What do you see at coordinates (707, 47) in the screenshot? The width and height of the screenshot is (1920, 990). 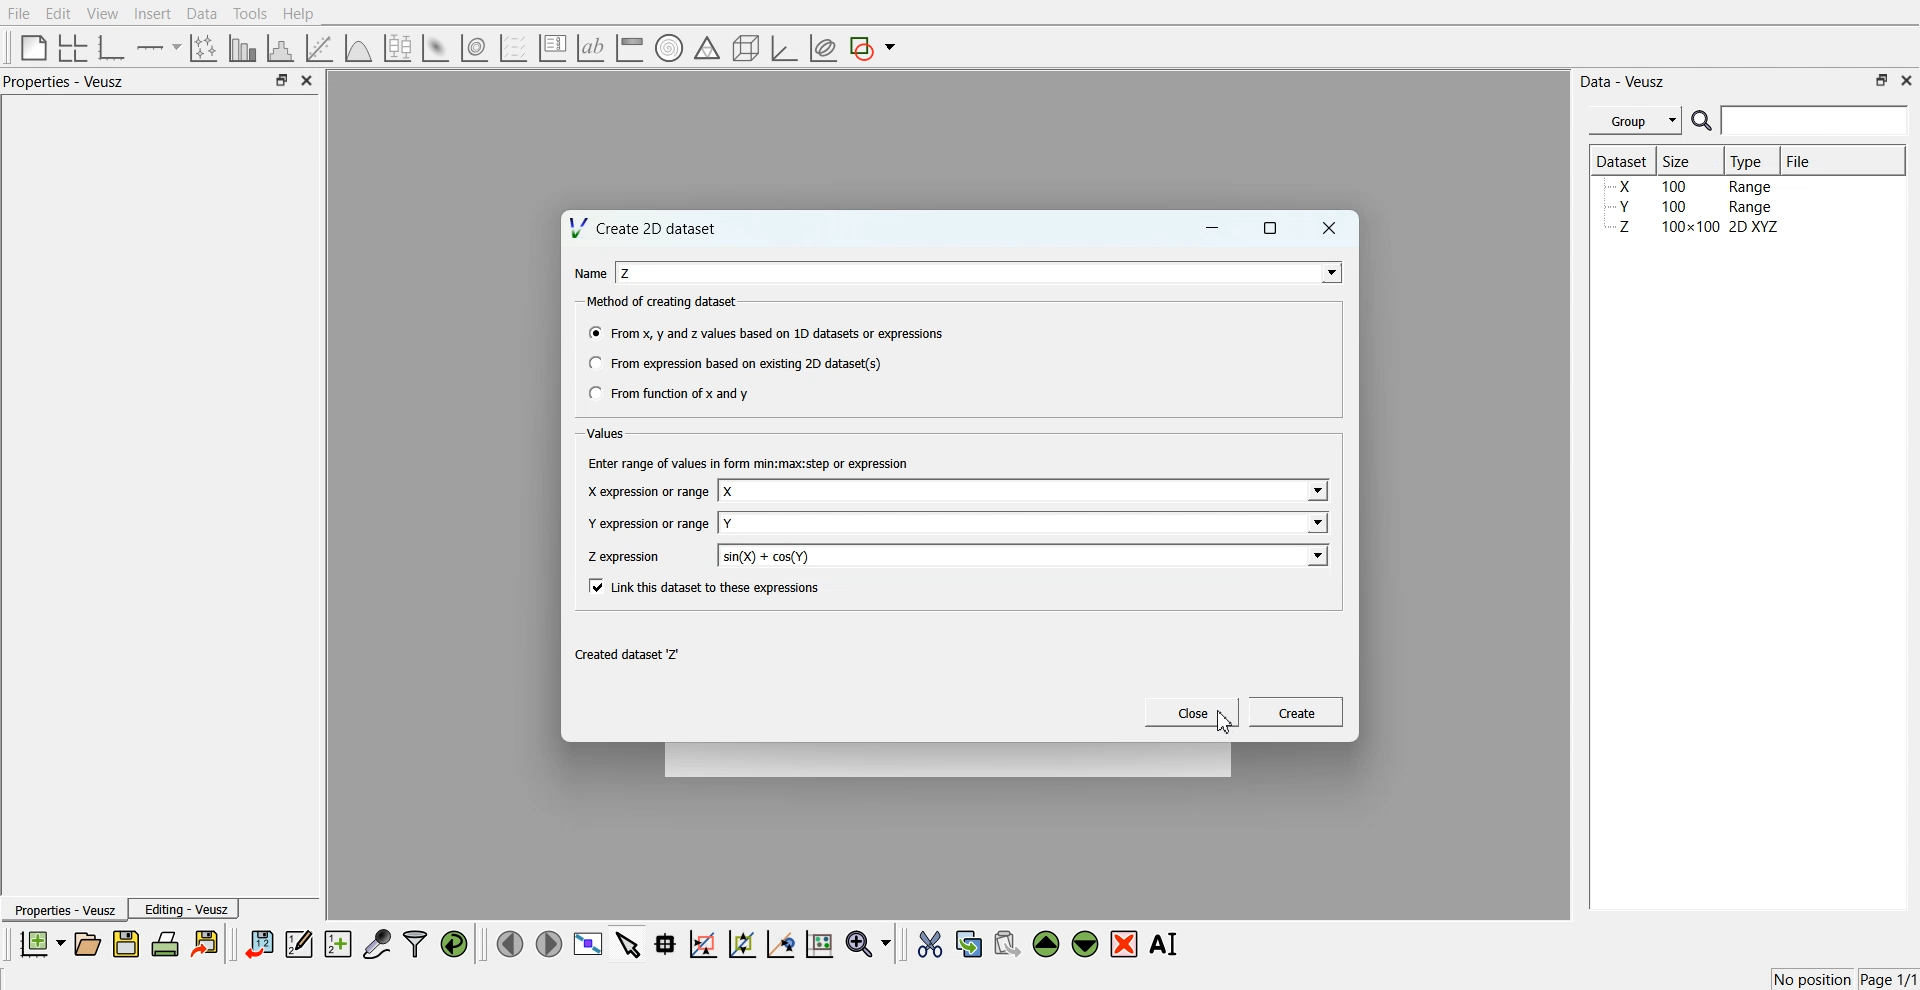 I see `Ternary Graph` at bounding box center [707, 47].